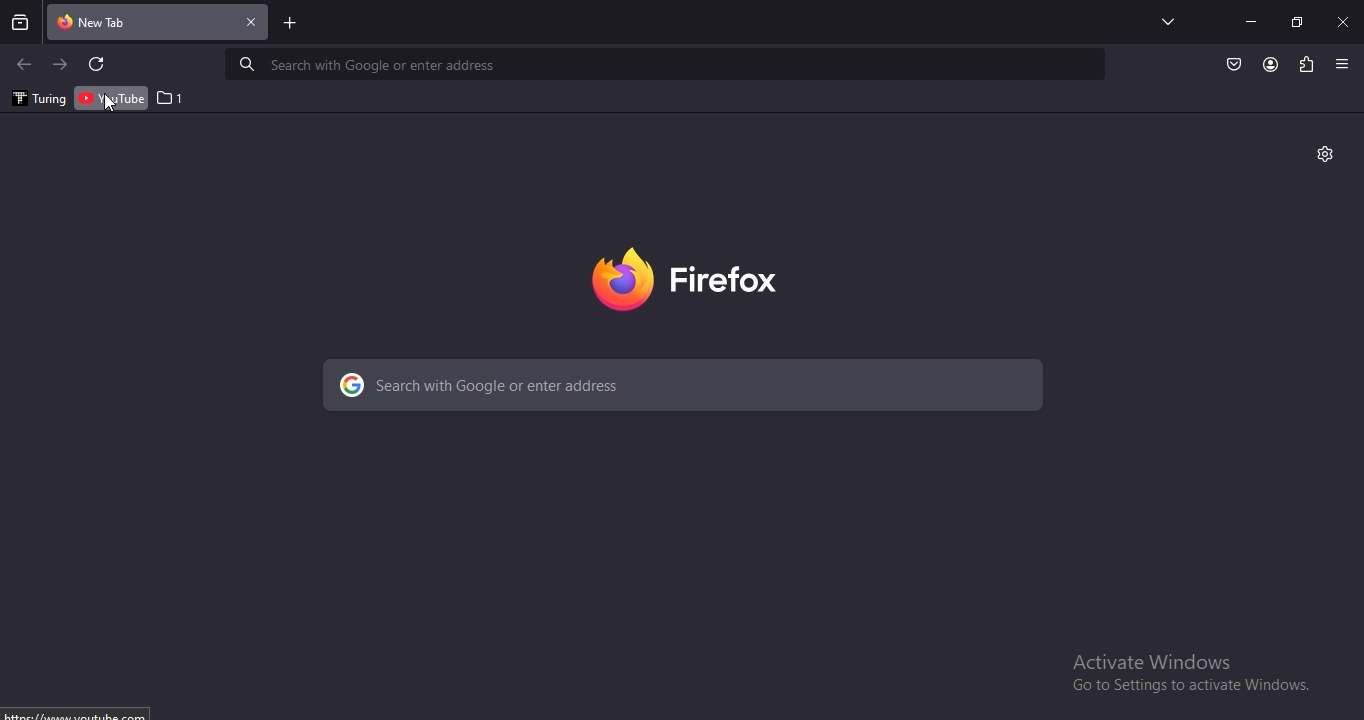 This screenshot has height=720, width=1364. What do you see at coordinates (681, 276) in the screenshot?
I see `firebox` at bounding box center [681, 276].